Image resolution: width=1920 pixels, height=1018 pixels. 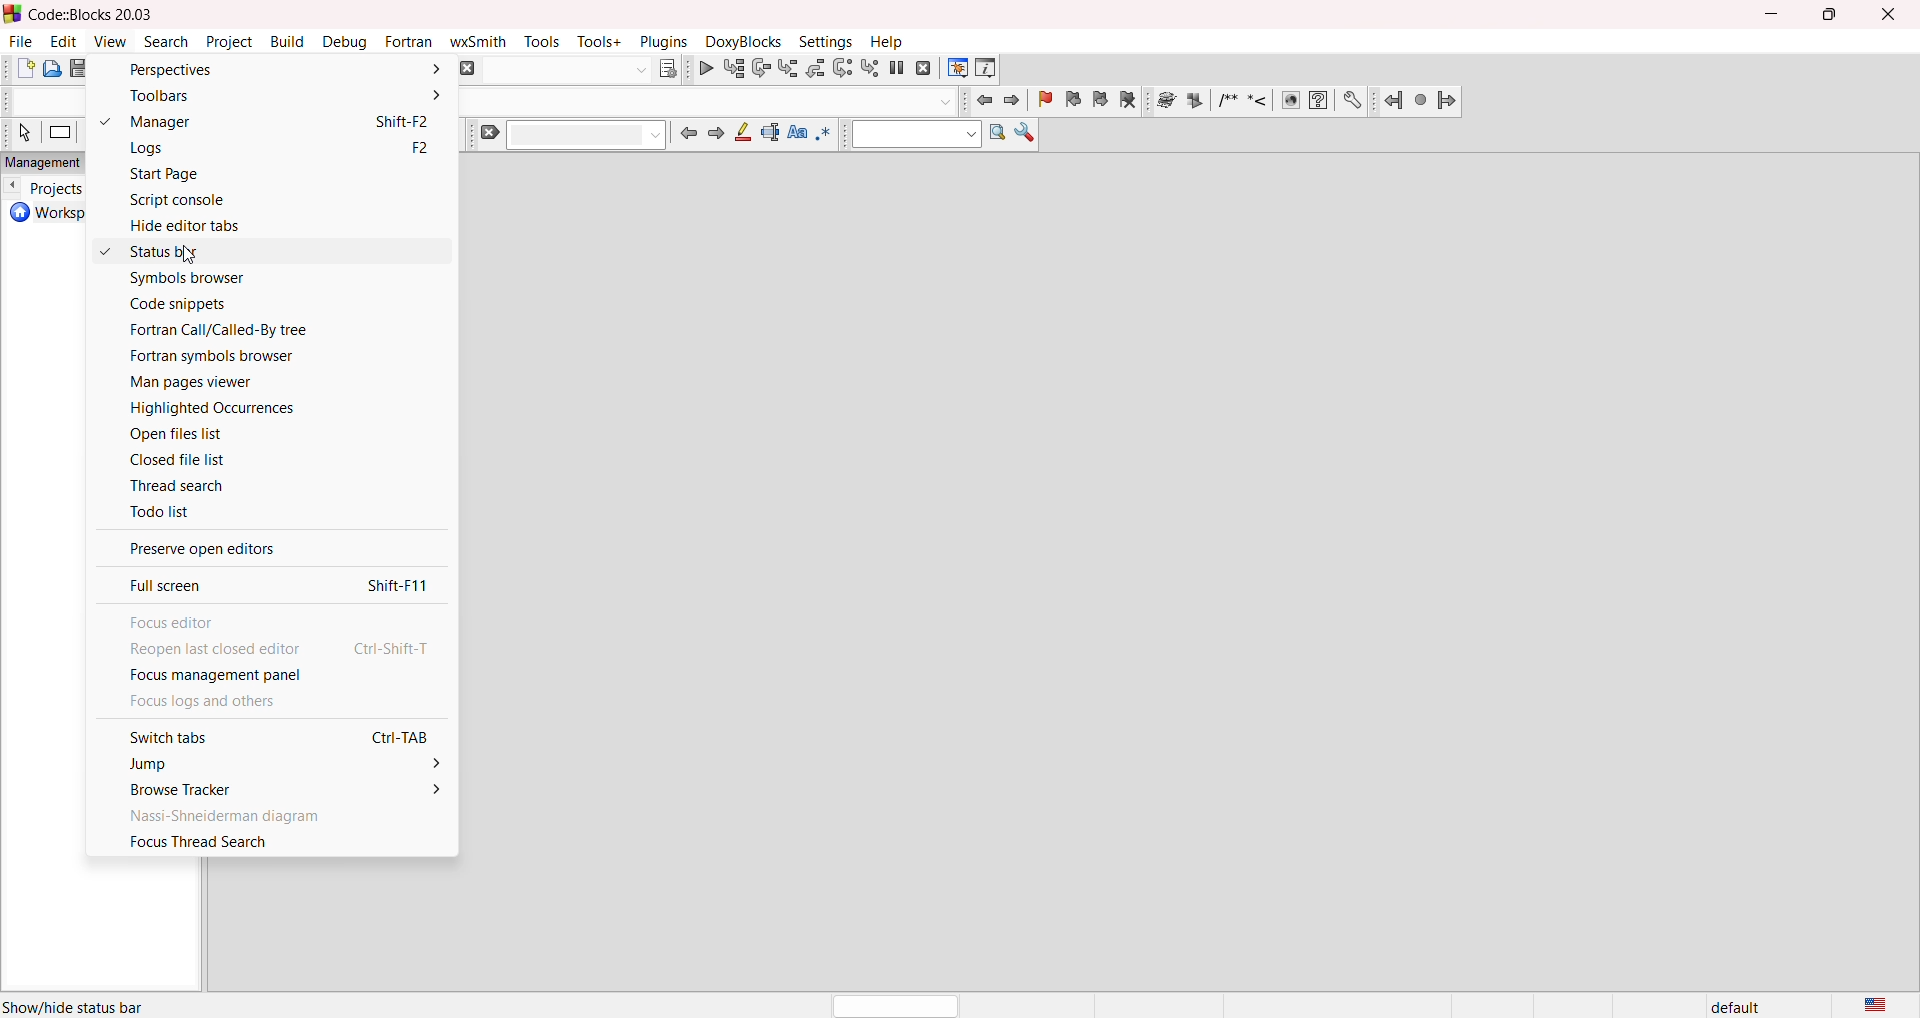 I want to click on Code::Blocks 20.03, so click(x=85, y=14).